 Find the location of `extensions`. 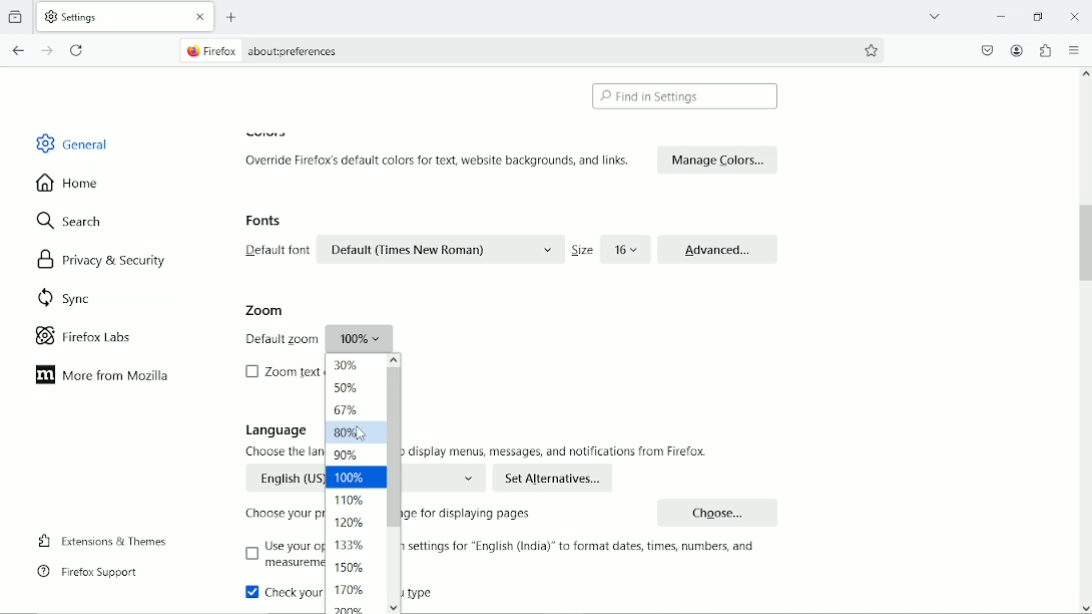

extensions is located at coordinates (1044, 50).